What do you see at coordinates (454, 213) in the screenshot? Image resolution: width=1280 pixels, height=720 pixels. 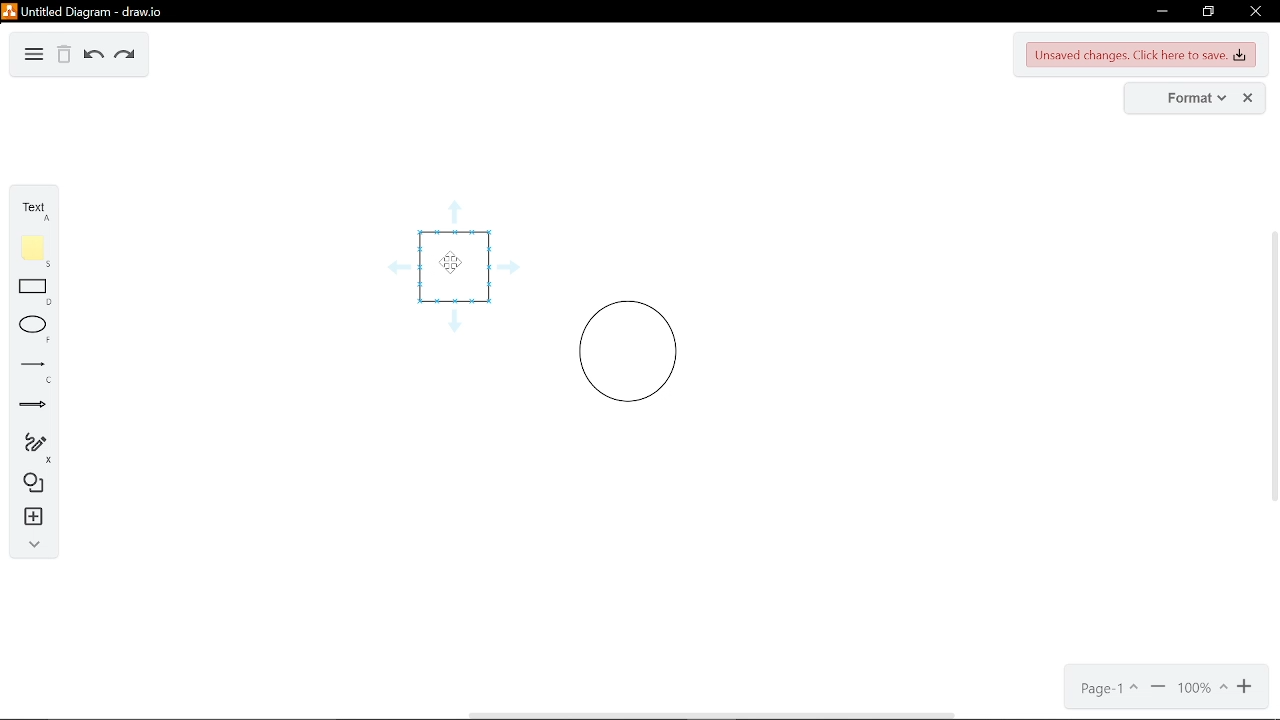 I see `guide arrow` at bounding box center [454, 213].